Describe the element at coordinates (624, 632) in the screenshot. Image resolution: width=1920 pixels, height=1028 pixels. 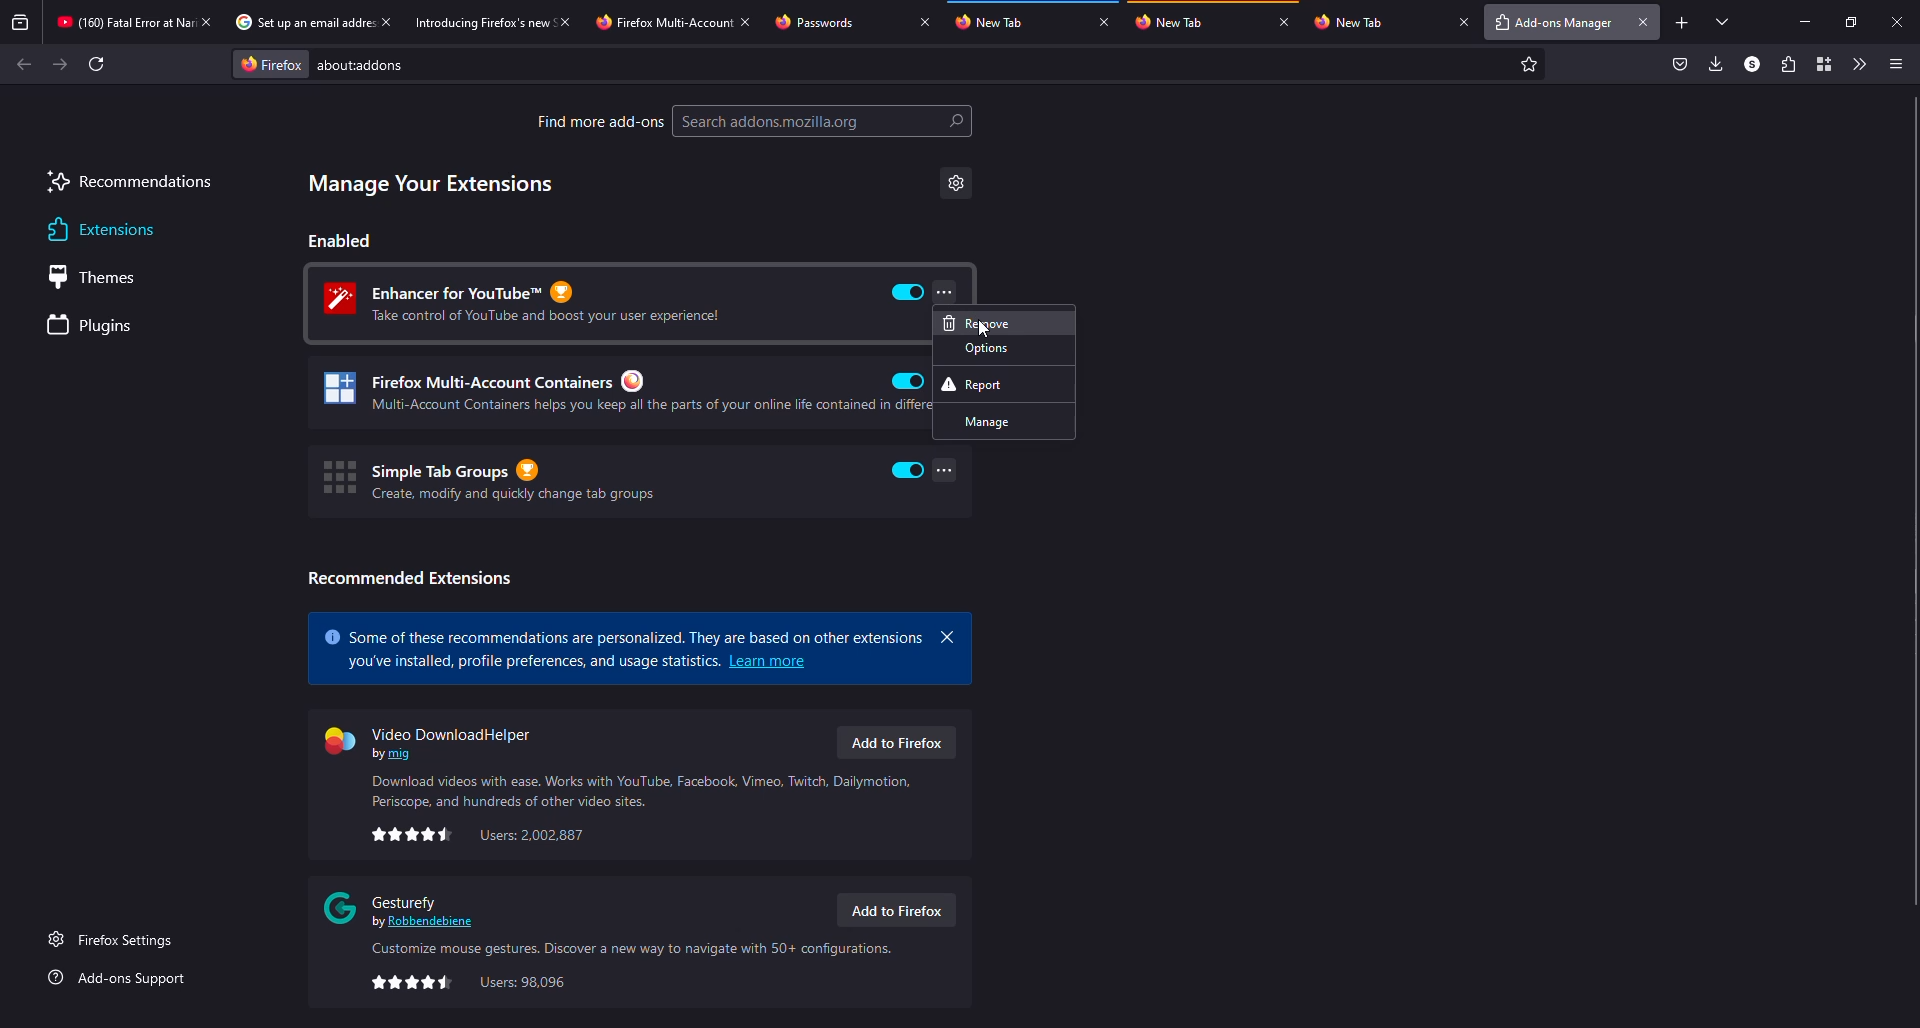
I see `learn more` at that location.